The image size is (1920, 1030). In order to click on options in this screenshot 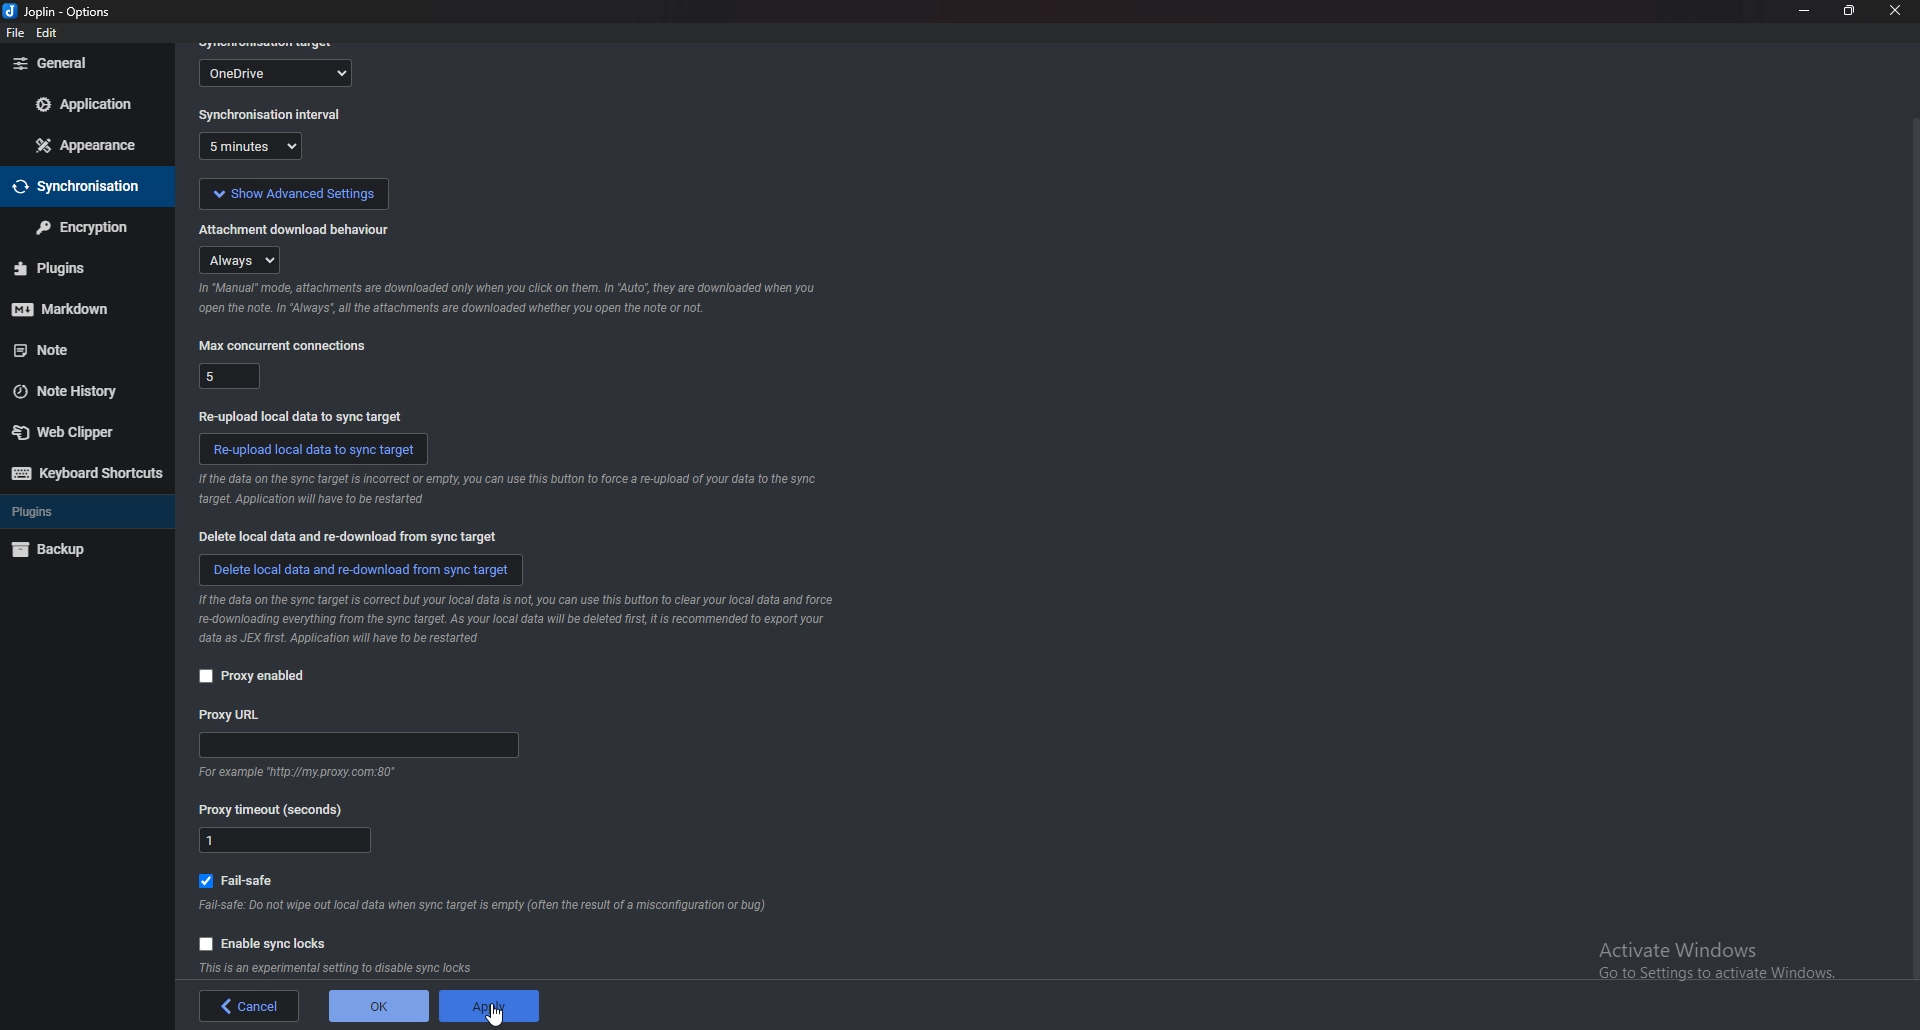, I will do `click(61, 12)`.